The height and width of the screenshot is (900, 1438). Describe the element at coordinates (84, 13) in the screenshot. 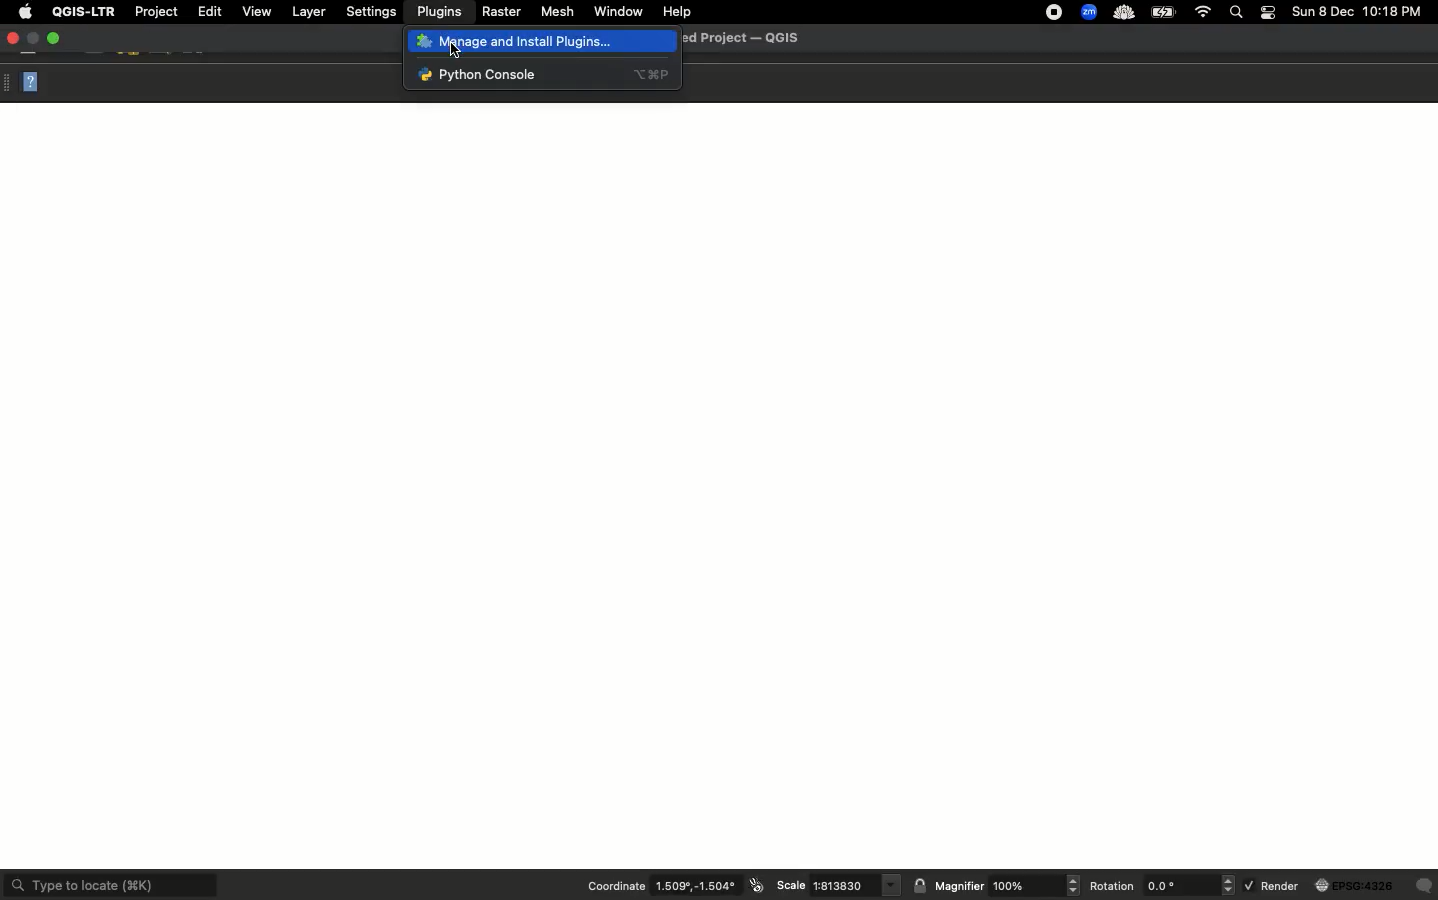

I see `QGIS` at that location.